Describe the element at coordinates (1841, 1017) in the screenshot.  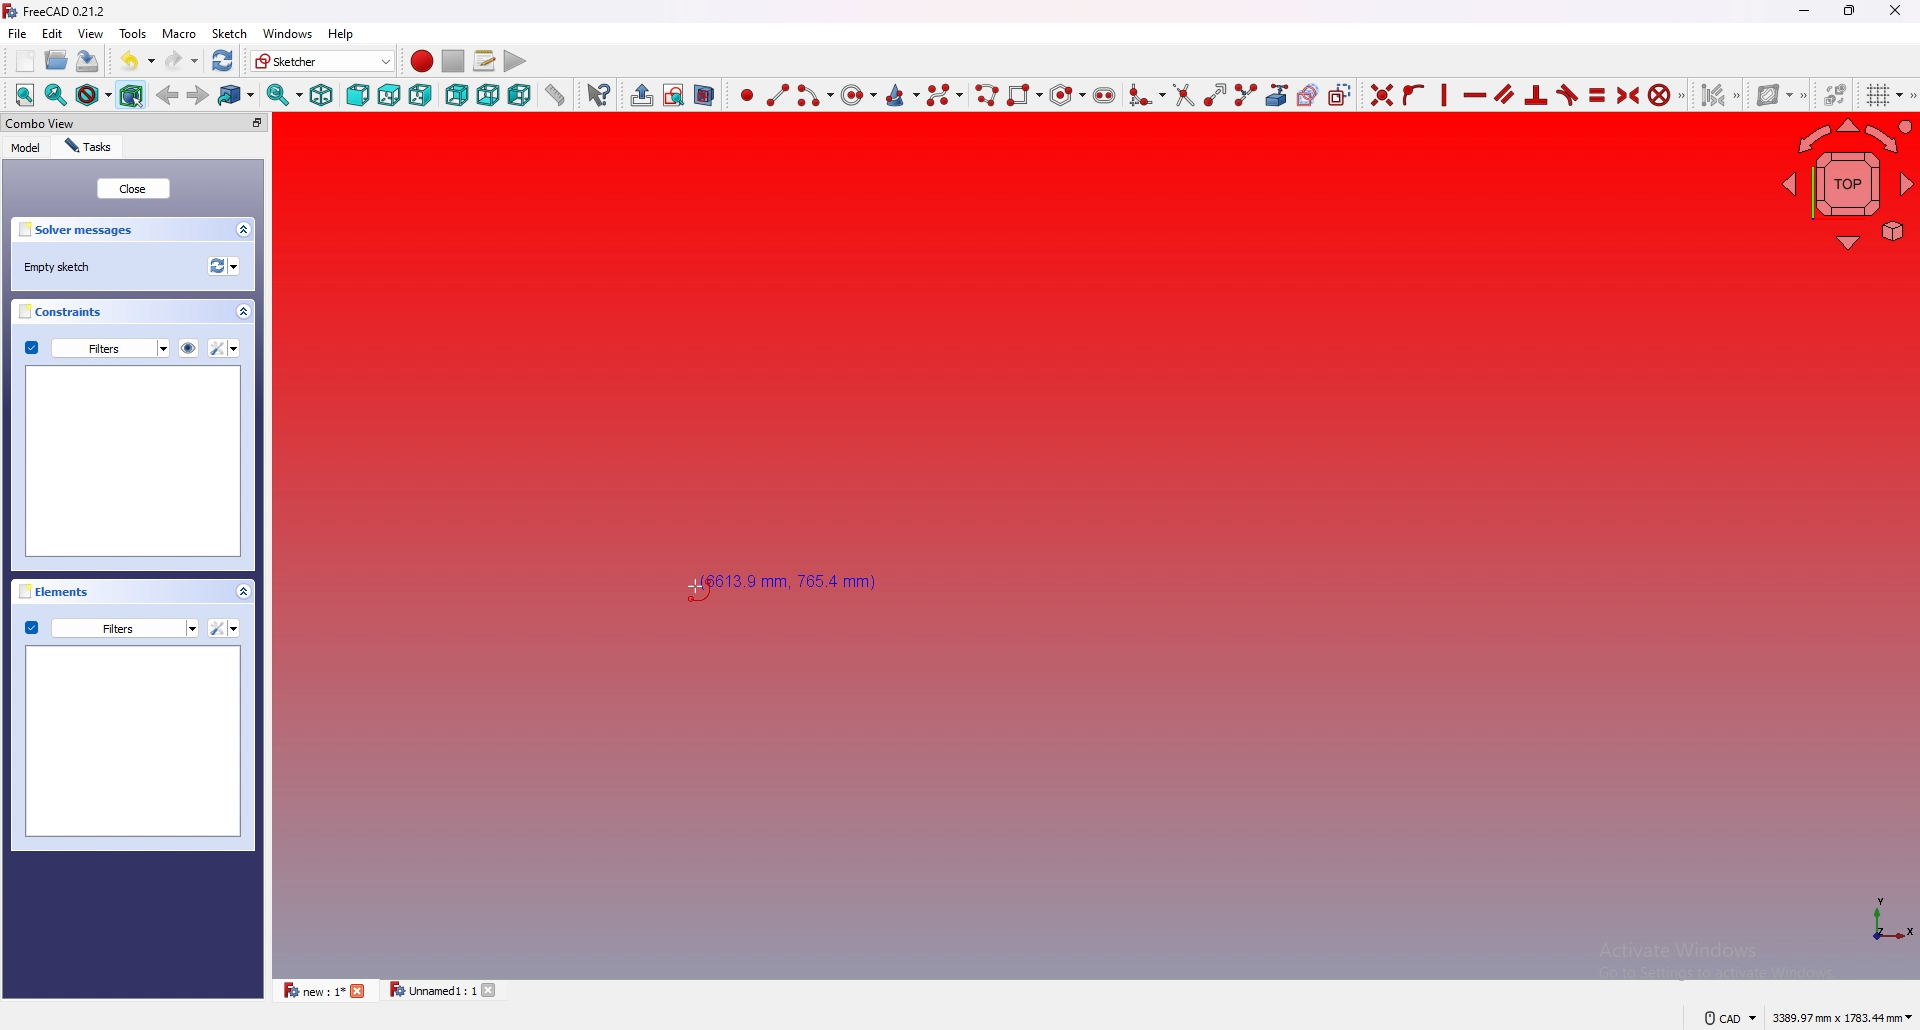
I see `3389.97 mm x 1783.44 mm` at that location.